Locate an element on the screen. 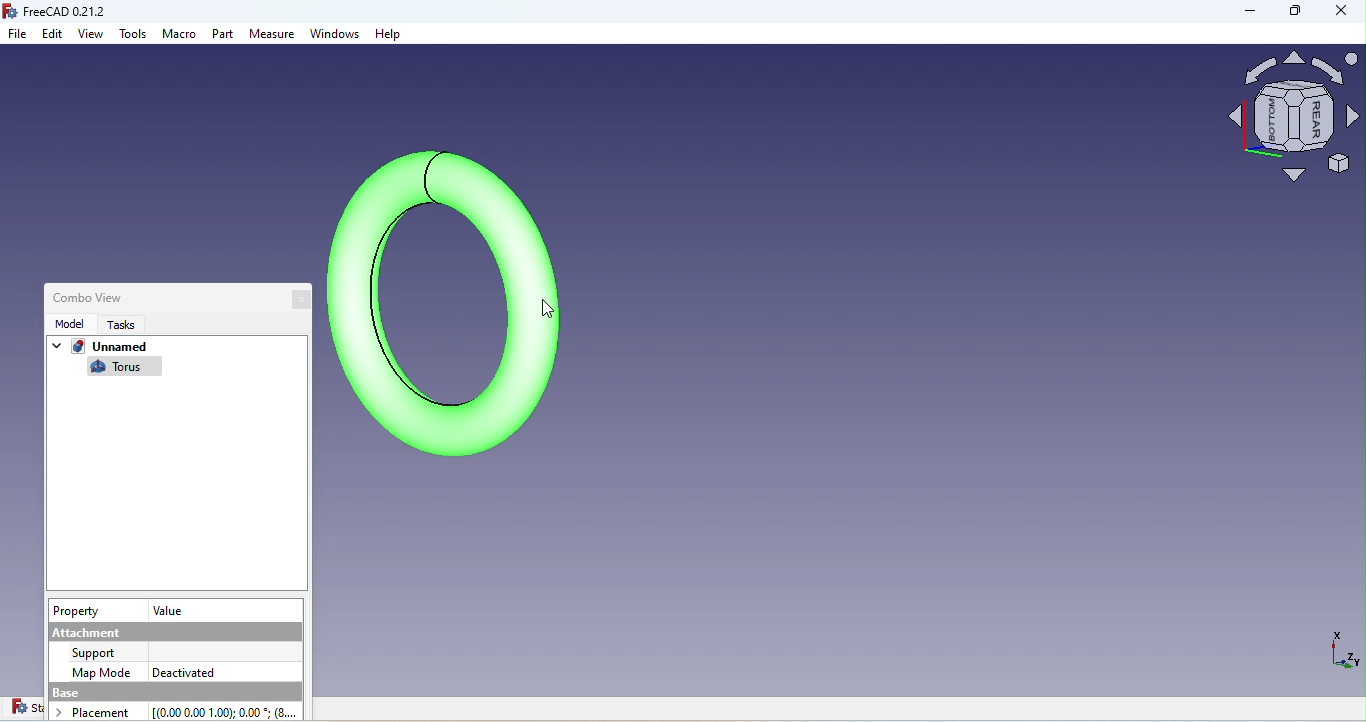 This screenshot has width=1366, height=722. support is located at coordinates (98, 652).